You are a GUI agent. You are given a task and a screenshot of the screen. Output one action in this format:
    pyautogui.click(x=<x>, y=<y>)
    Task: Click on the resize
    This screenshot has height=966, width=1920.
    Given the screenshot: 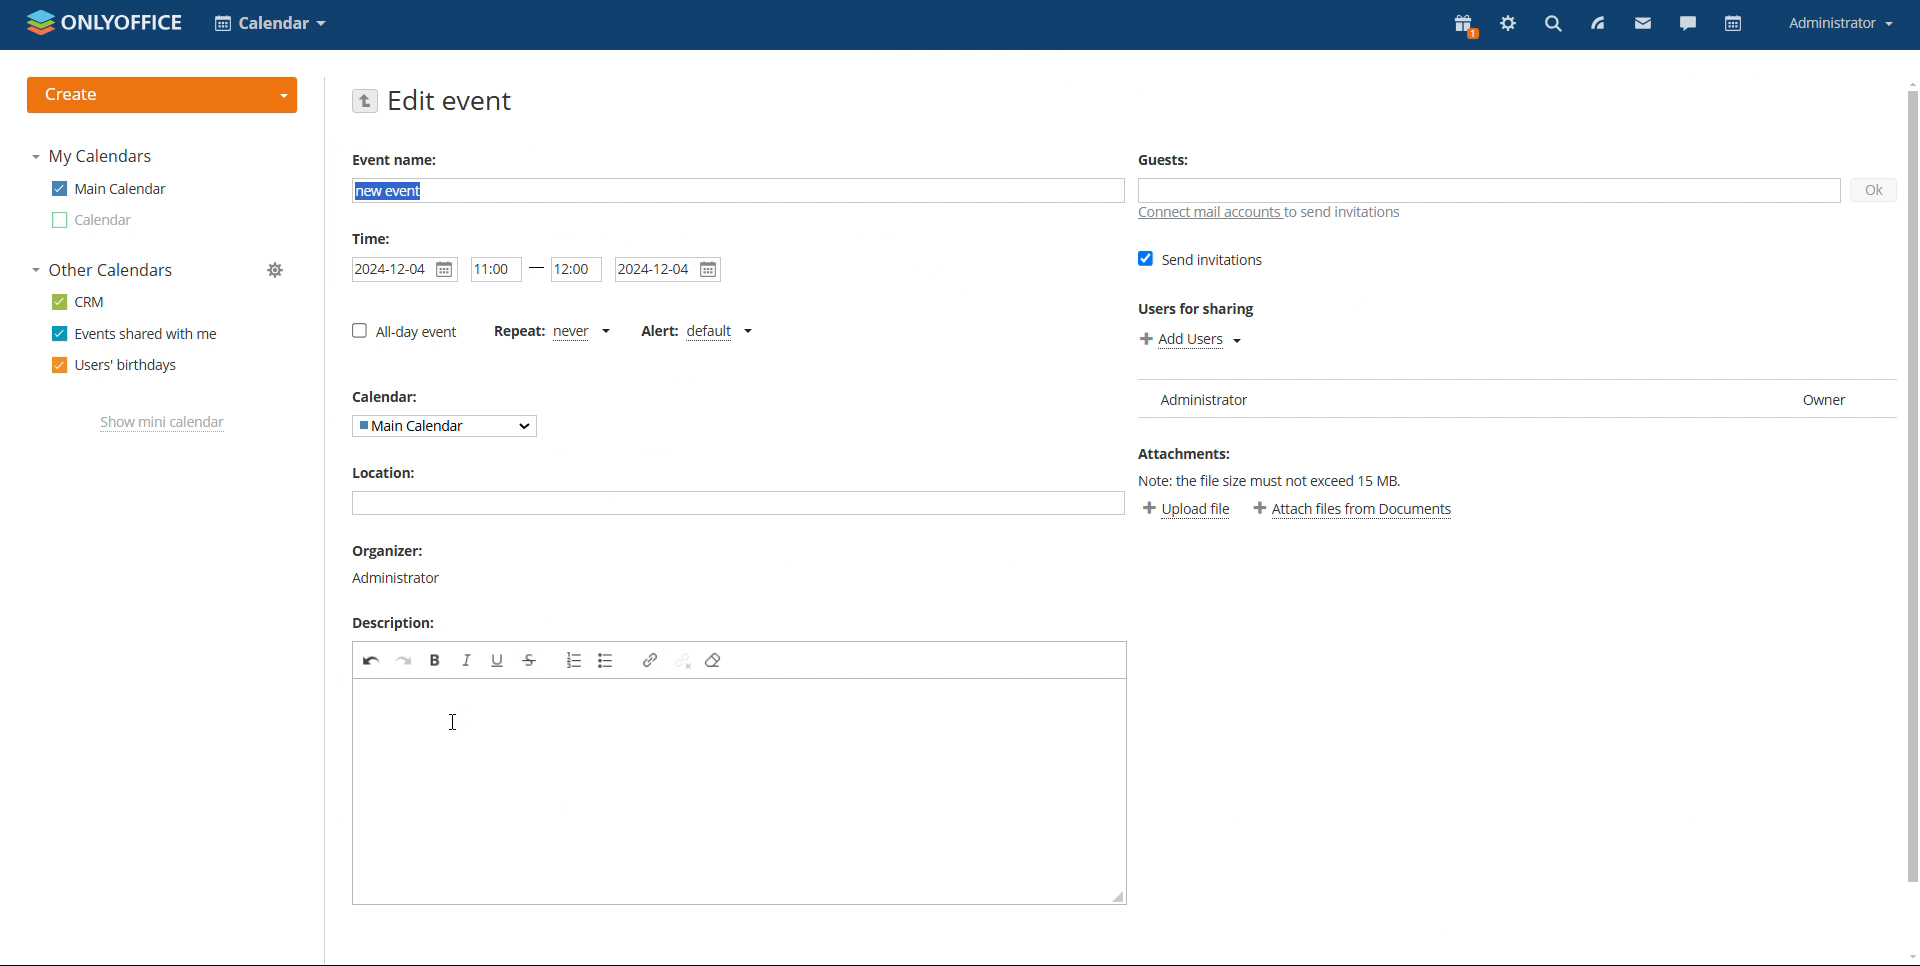 What is the action you would take?
    pyautogui.click(x=1116, y=896)
    